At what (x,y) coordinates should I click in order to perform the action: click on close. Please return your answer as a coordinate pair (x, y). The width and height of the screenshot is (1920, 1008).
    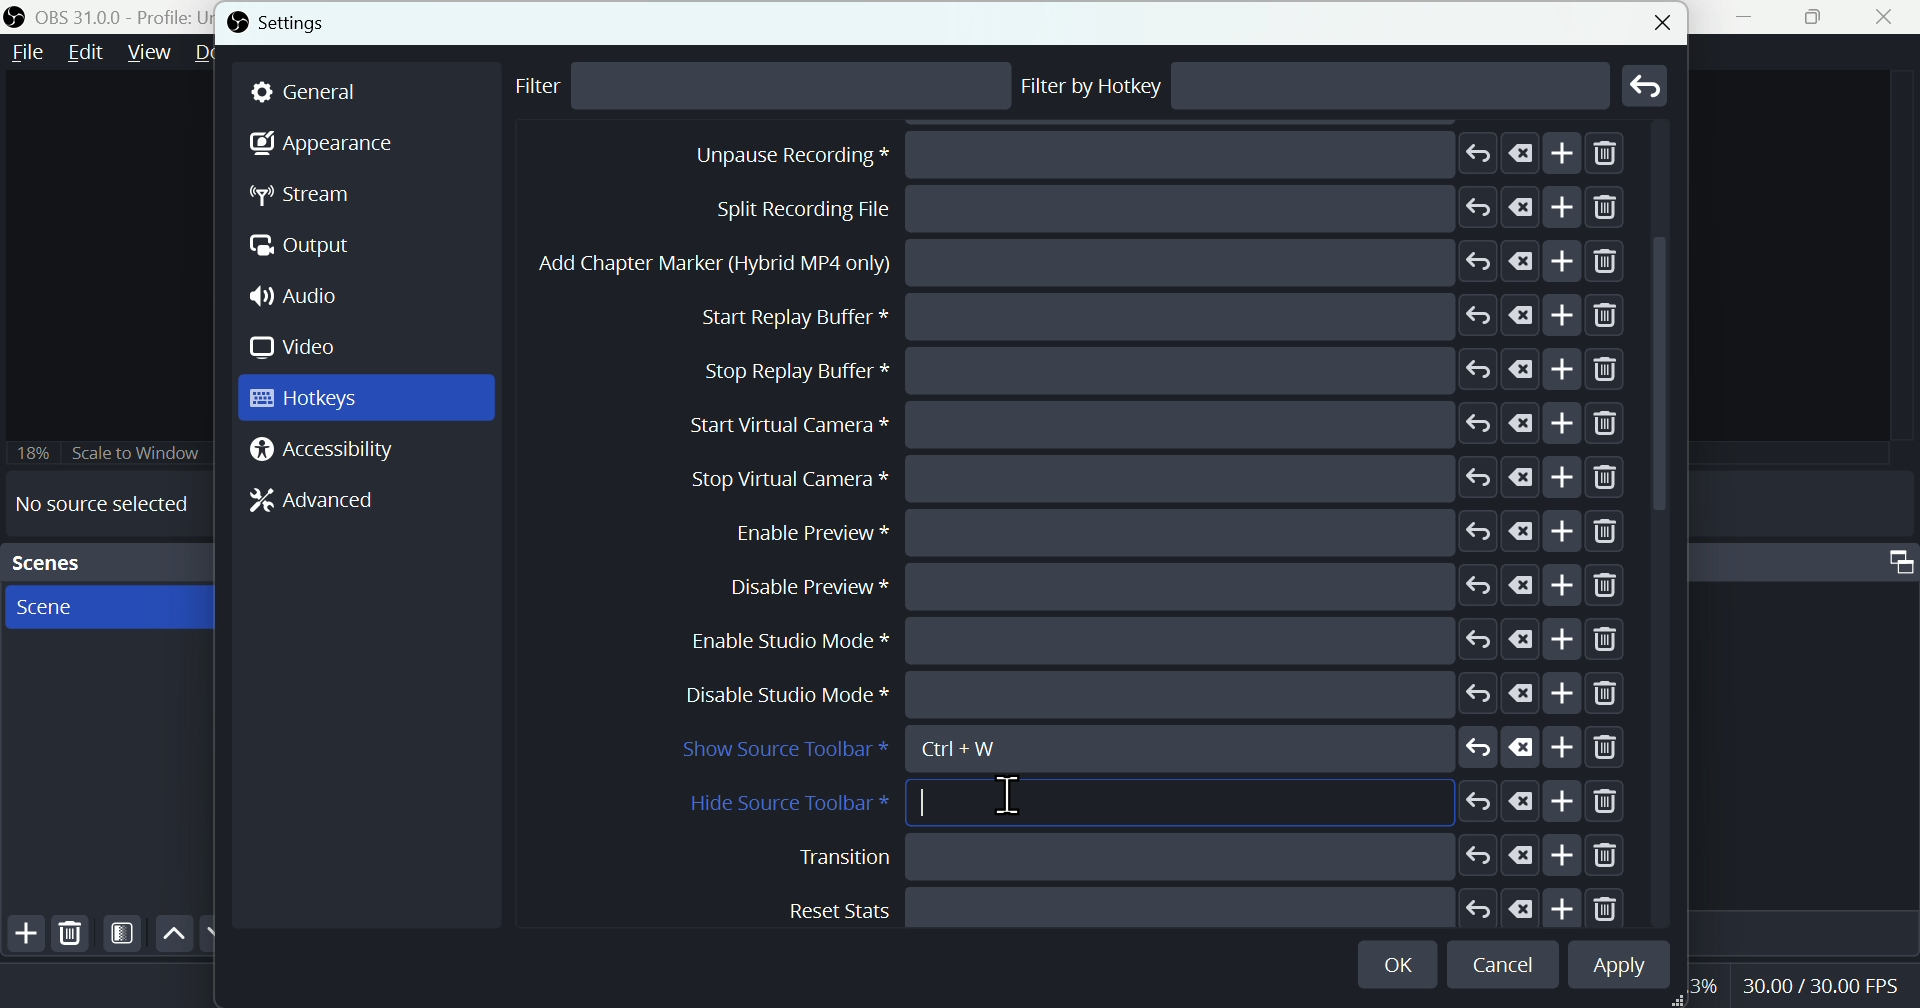
    Looking at the image, I should click on (1889, 17).